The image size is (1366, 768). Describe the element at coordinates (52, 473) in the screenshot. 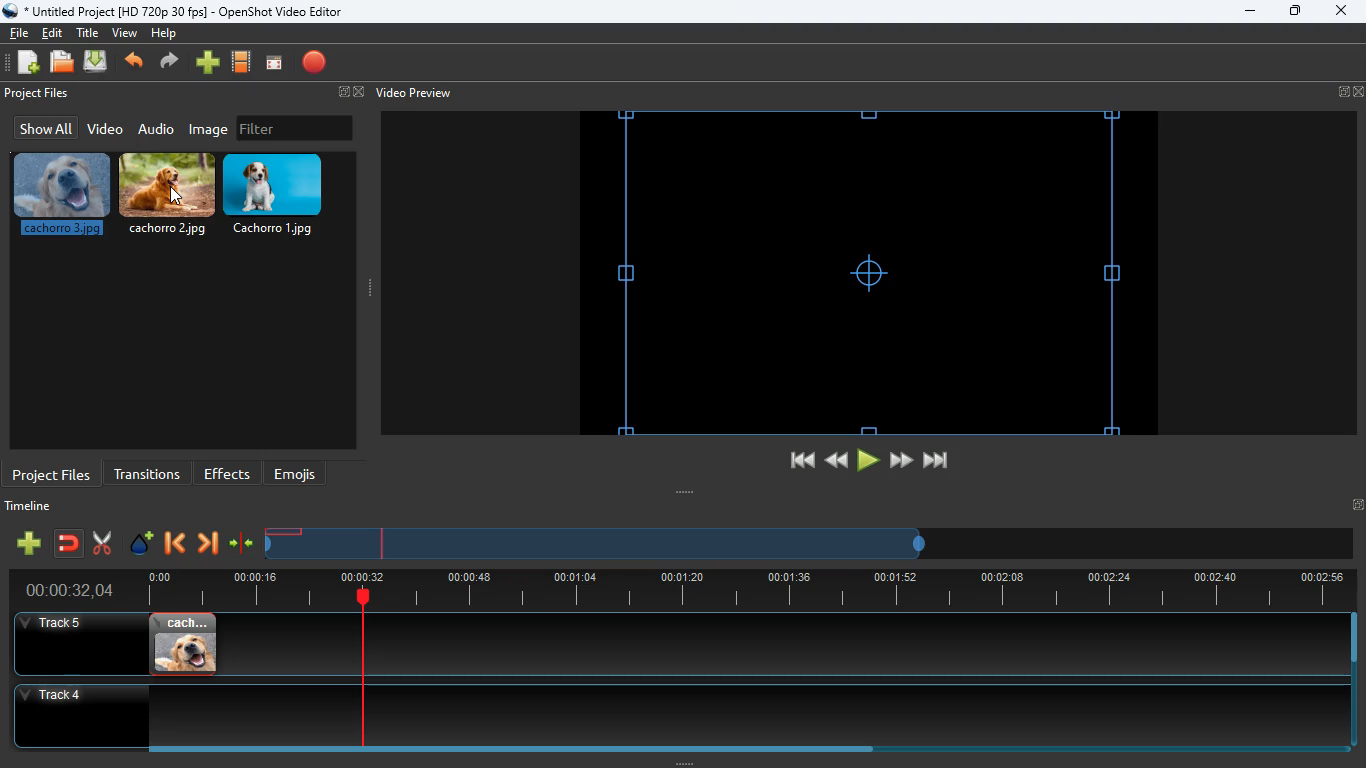

I see `project files` at that location.